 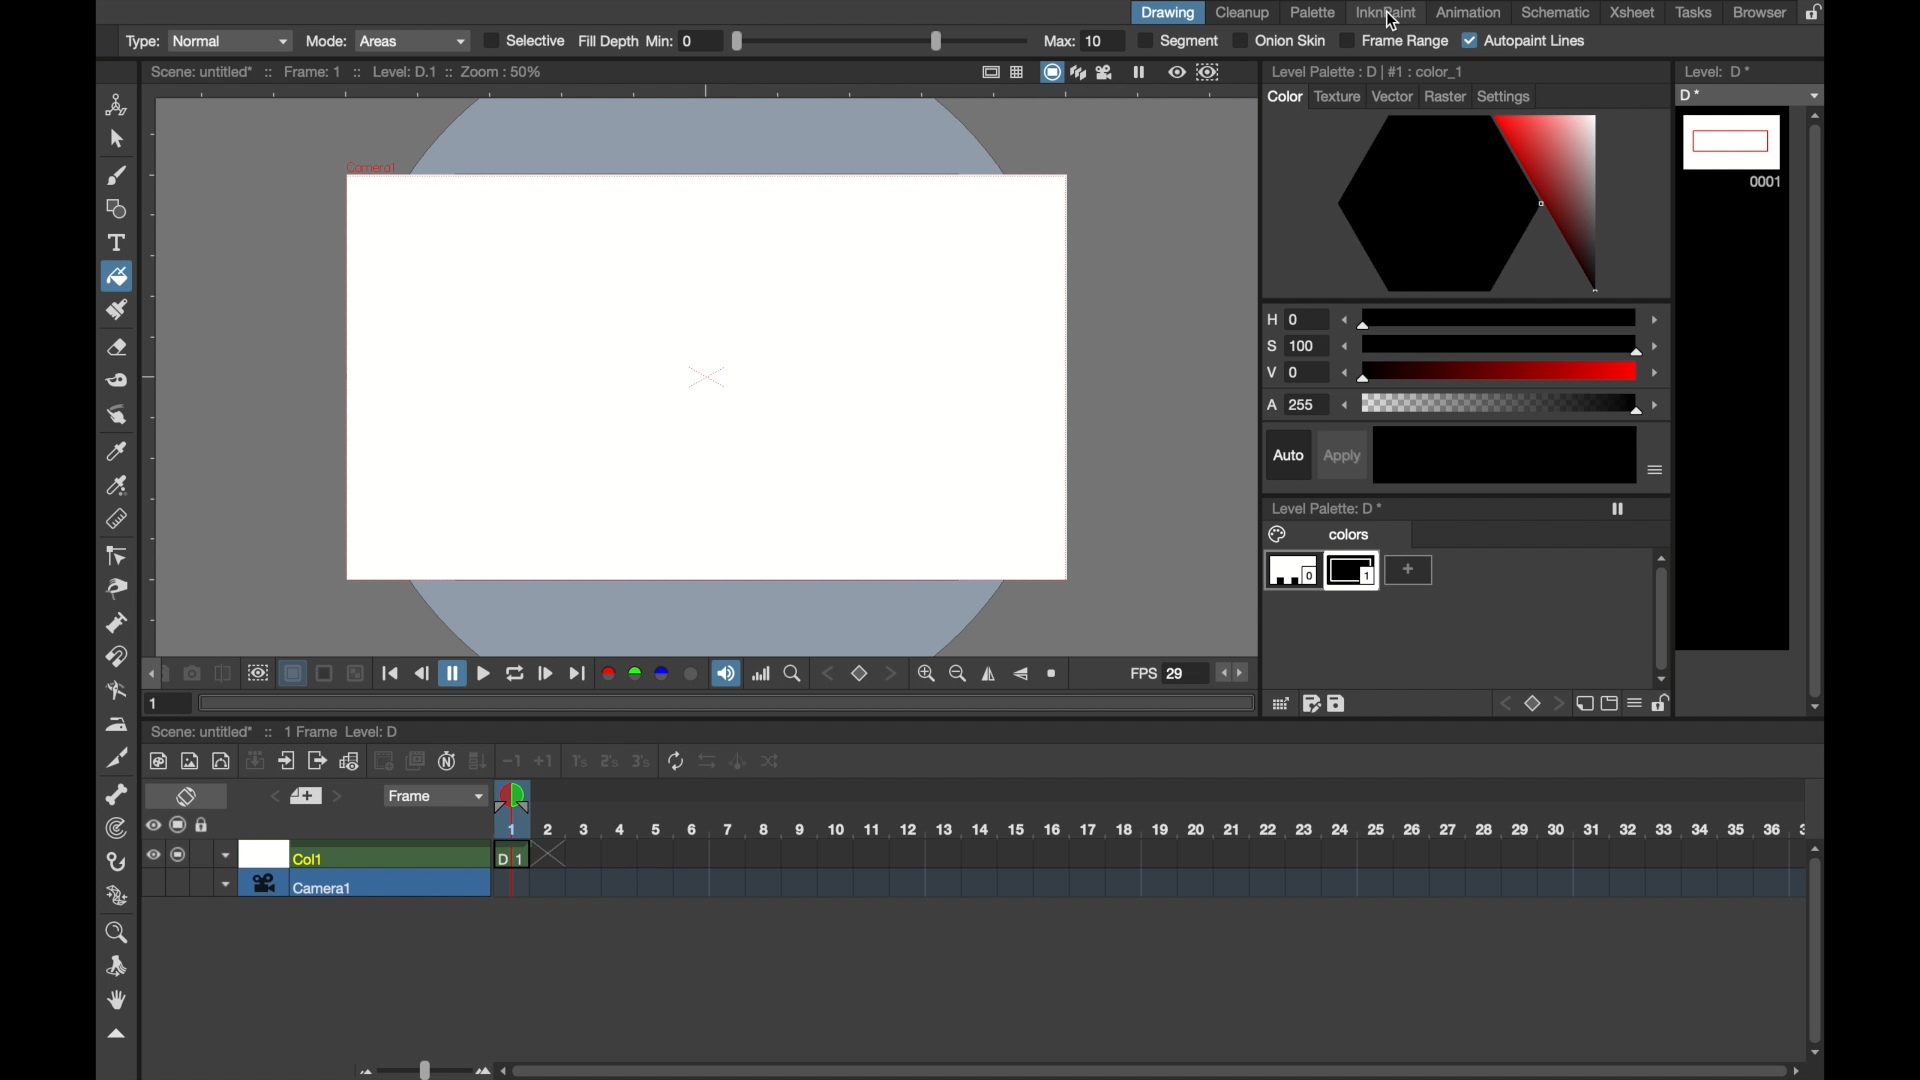 What do you see at coordinates (1502, 316) in the screenshot?
I see `scale` at bounding box center [1502, 316].